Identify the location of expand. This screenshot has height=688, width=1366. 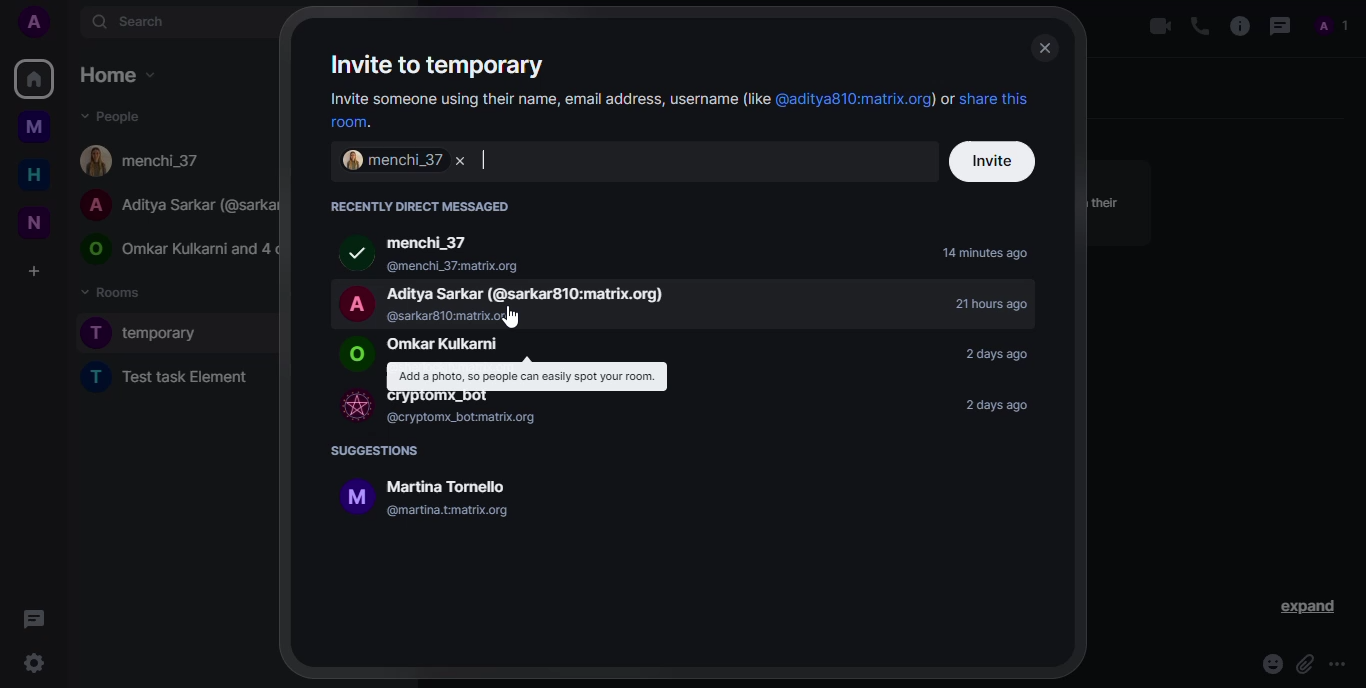
(1305, 607).